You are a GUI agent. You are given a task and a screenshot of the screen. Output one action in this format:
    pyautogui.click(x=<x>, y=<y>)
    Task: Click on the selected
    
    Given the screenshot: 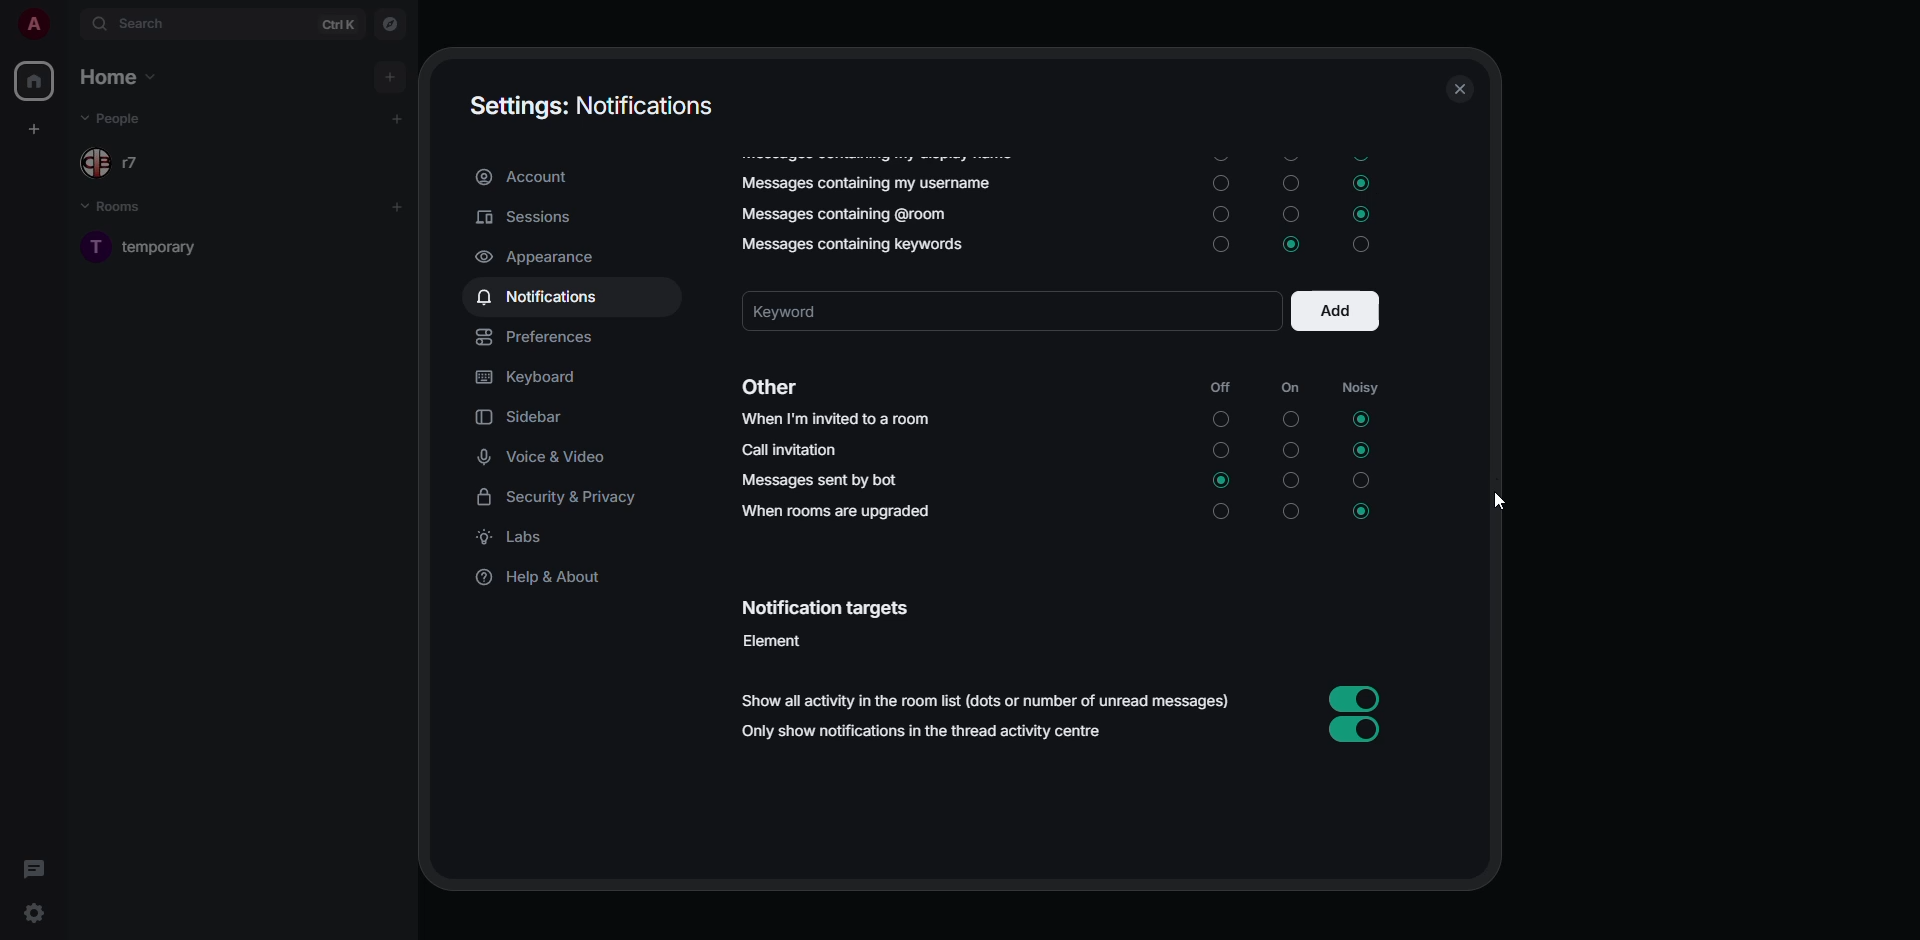 What is the action you would take?
    pyautogui.click(x=1365, y=214)
    